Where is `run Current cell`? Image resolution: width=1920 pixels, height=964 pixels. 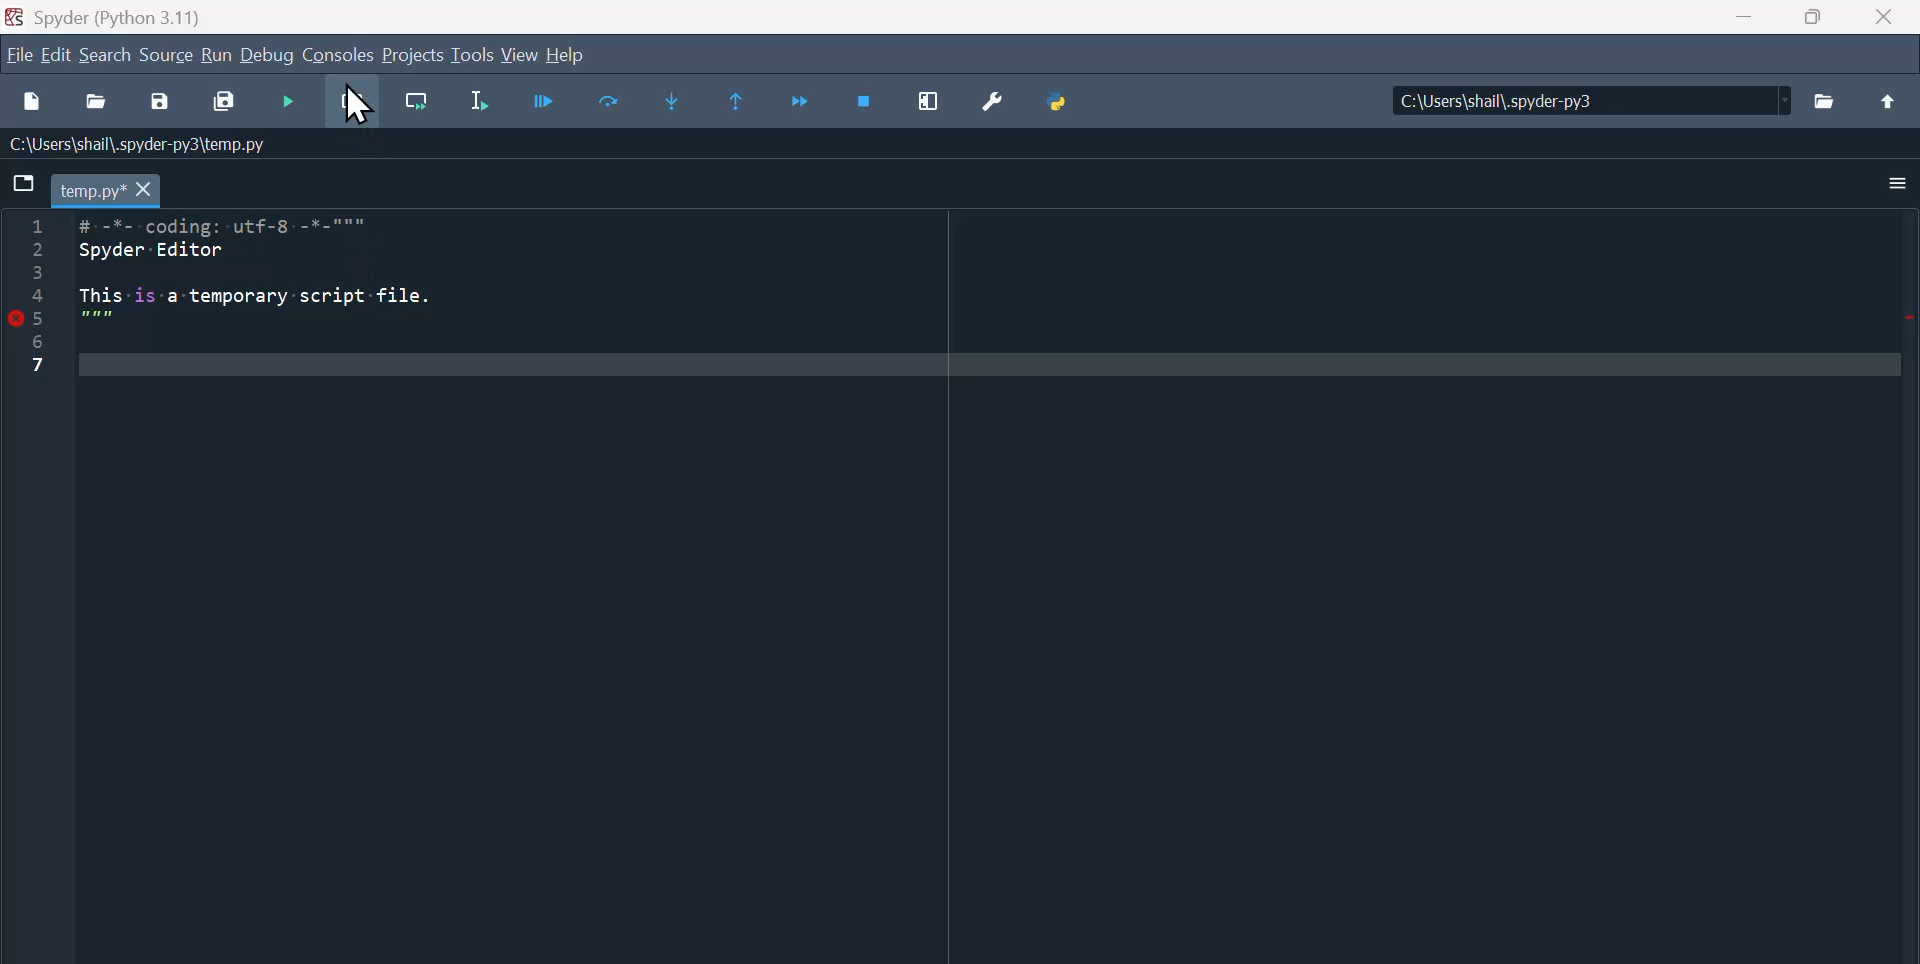 run Current cell is located at coordinates (550, 104).